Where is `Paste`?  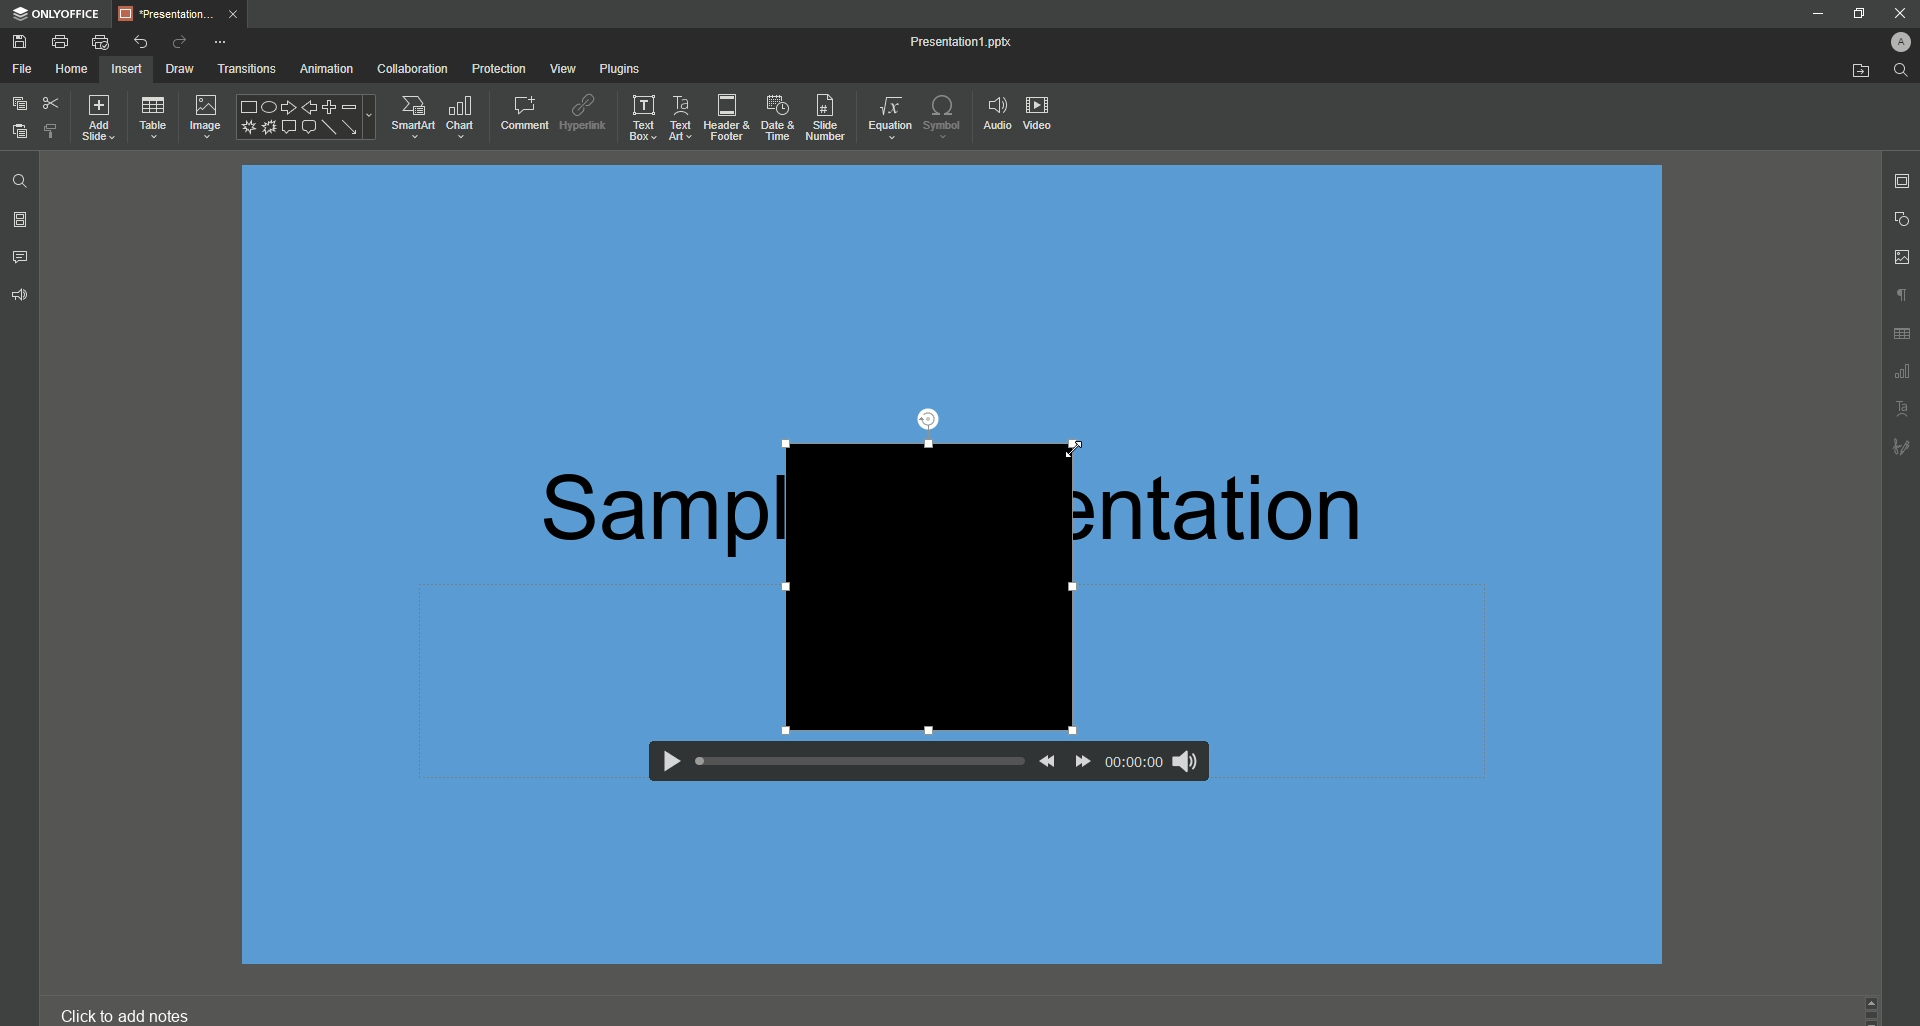 Paste is located at coordinates (18, 133).